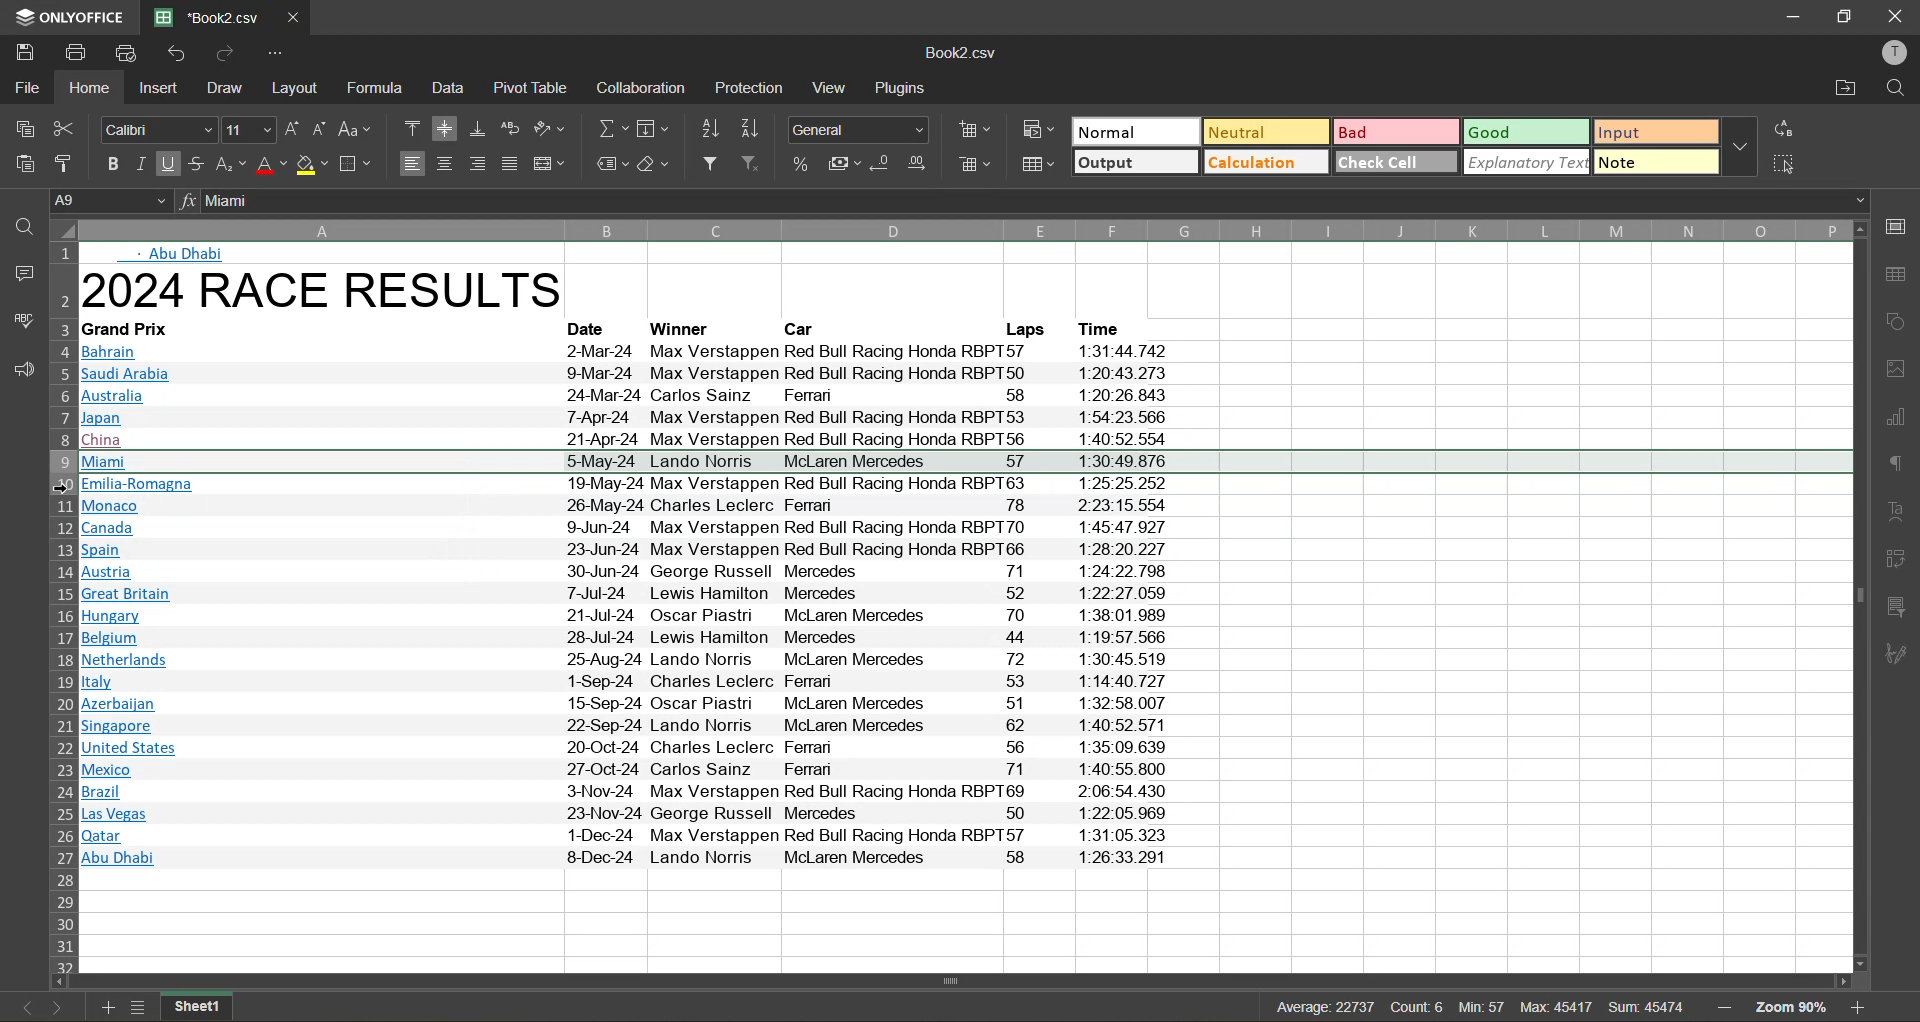 This screenshot has height=1022, width=1920. What do you see at coordinates (551, 164) in the screenshot?
I see `merge and center` at bounding box center [551, 164].